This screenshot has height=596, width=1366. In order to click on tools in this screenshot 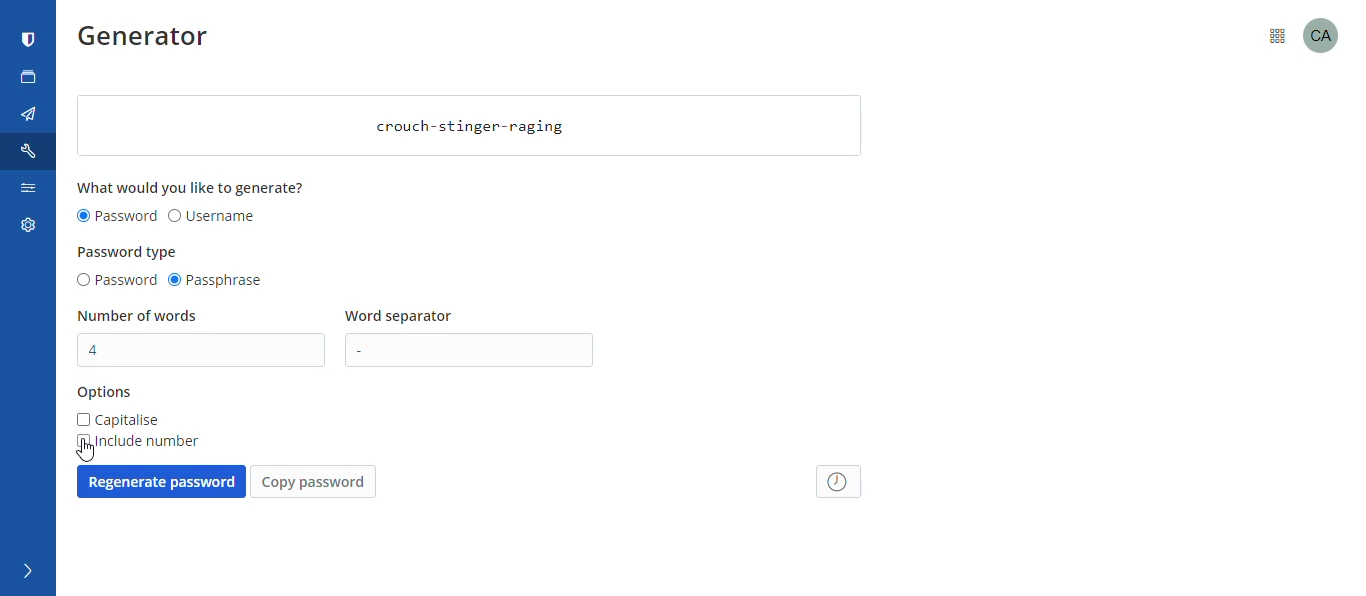, I will do `click(31, 151)`.